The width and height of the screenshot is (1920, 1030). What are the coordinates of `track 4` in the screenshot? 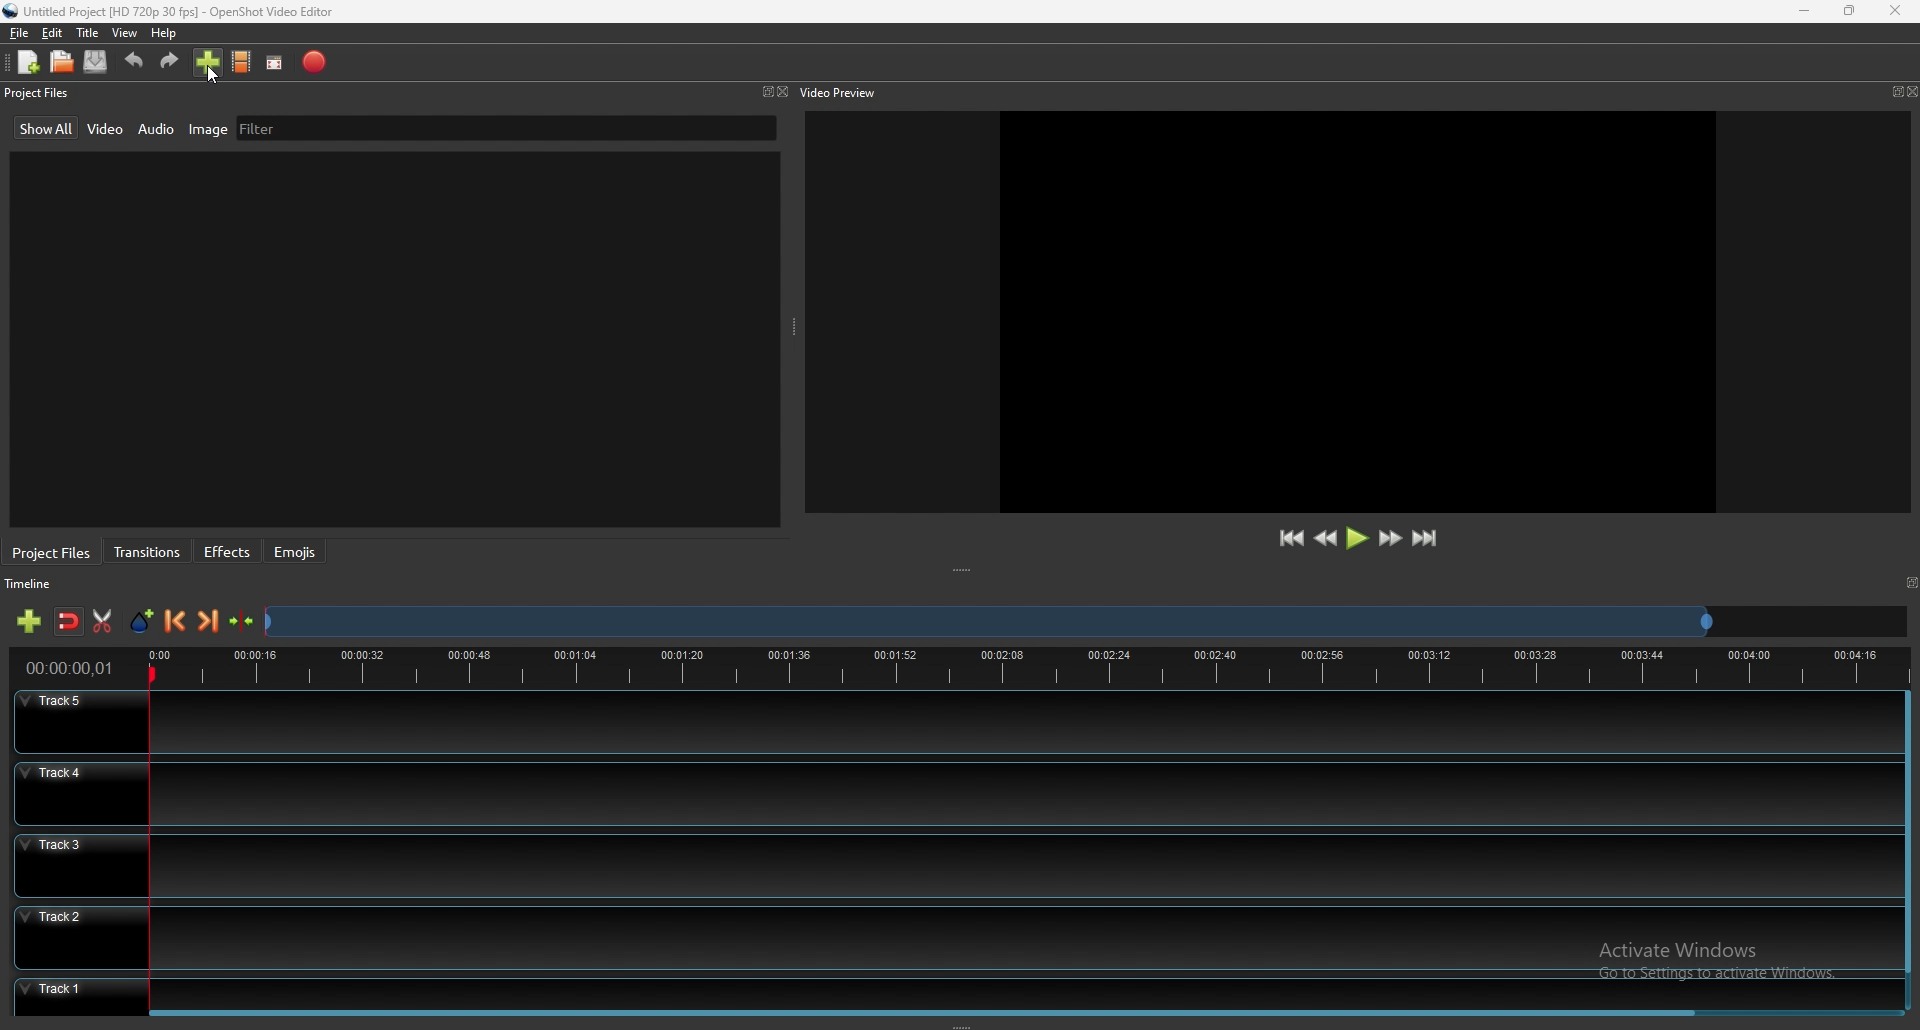 It's located at (951, 793).